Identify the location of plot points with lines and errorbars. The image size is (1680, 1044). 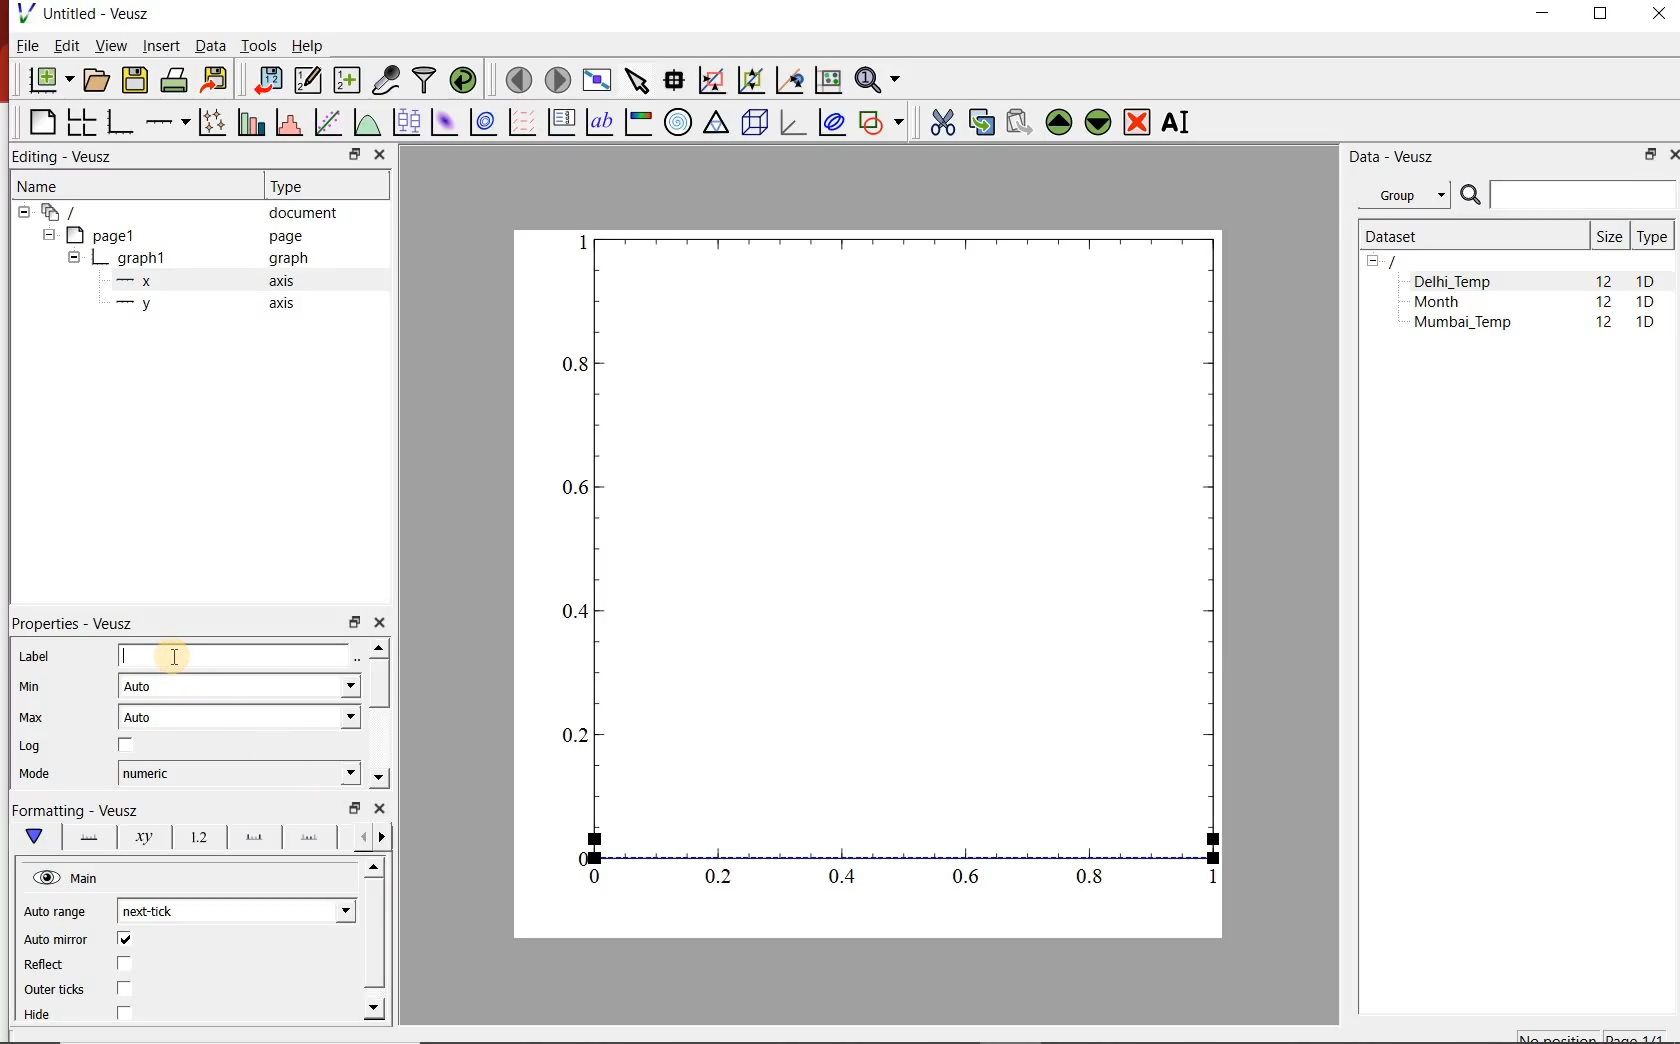
(210, 123).